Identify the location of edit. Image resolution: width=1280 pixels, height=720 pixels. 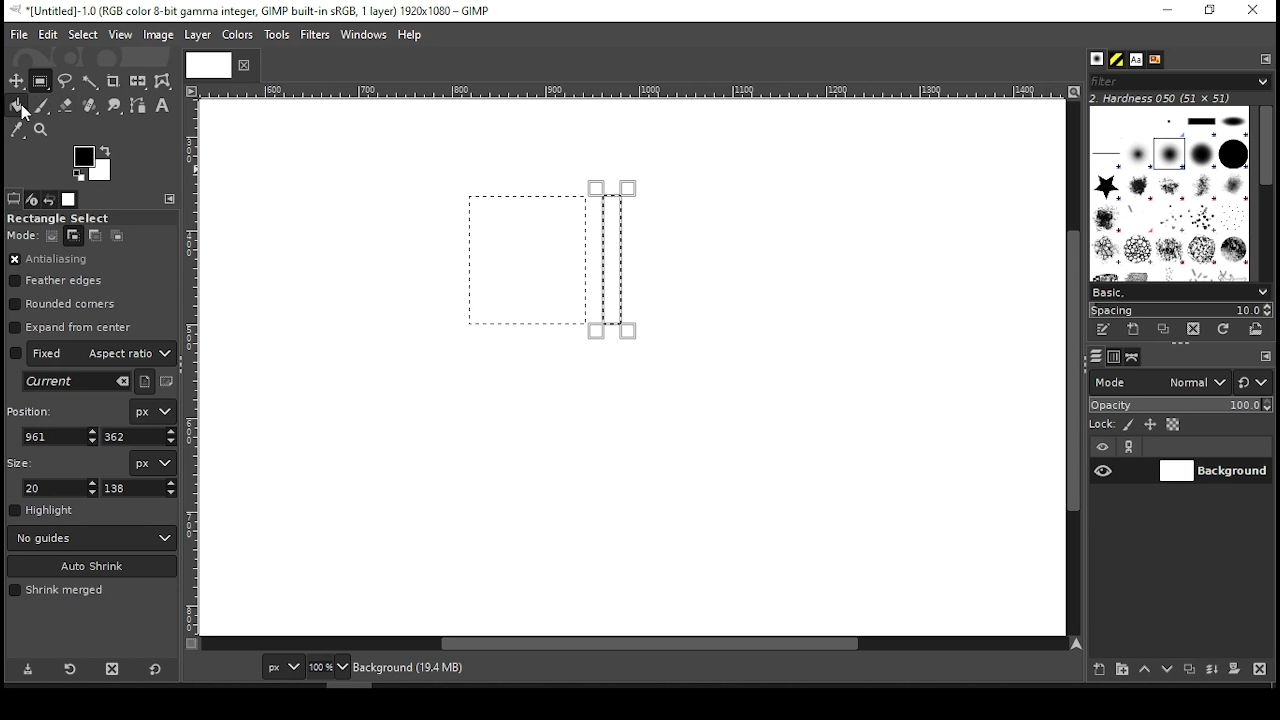
(48, 34).